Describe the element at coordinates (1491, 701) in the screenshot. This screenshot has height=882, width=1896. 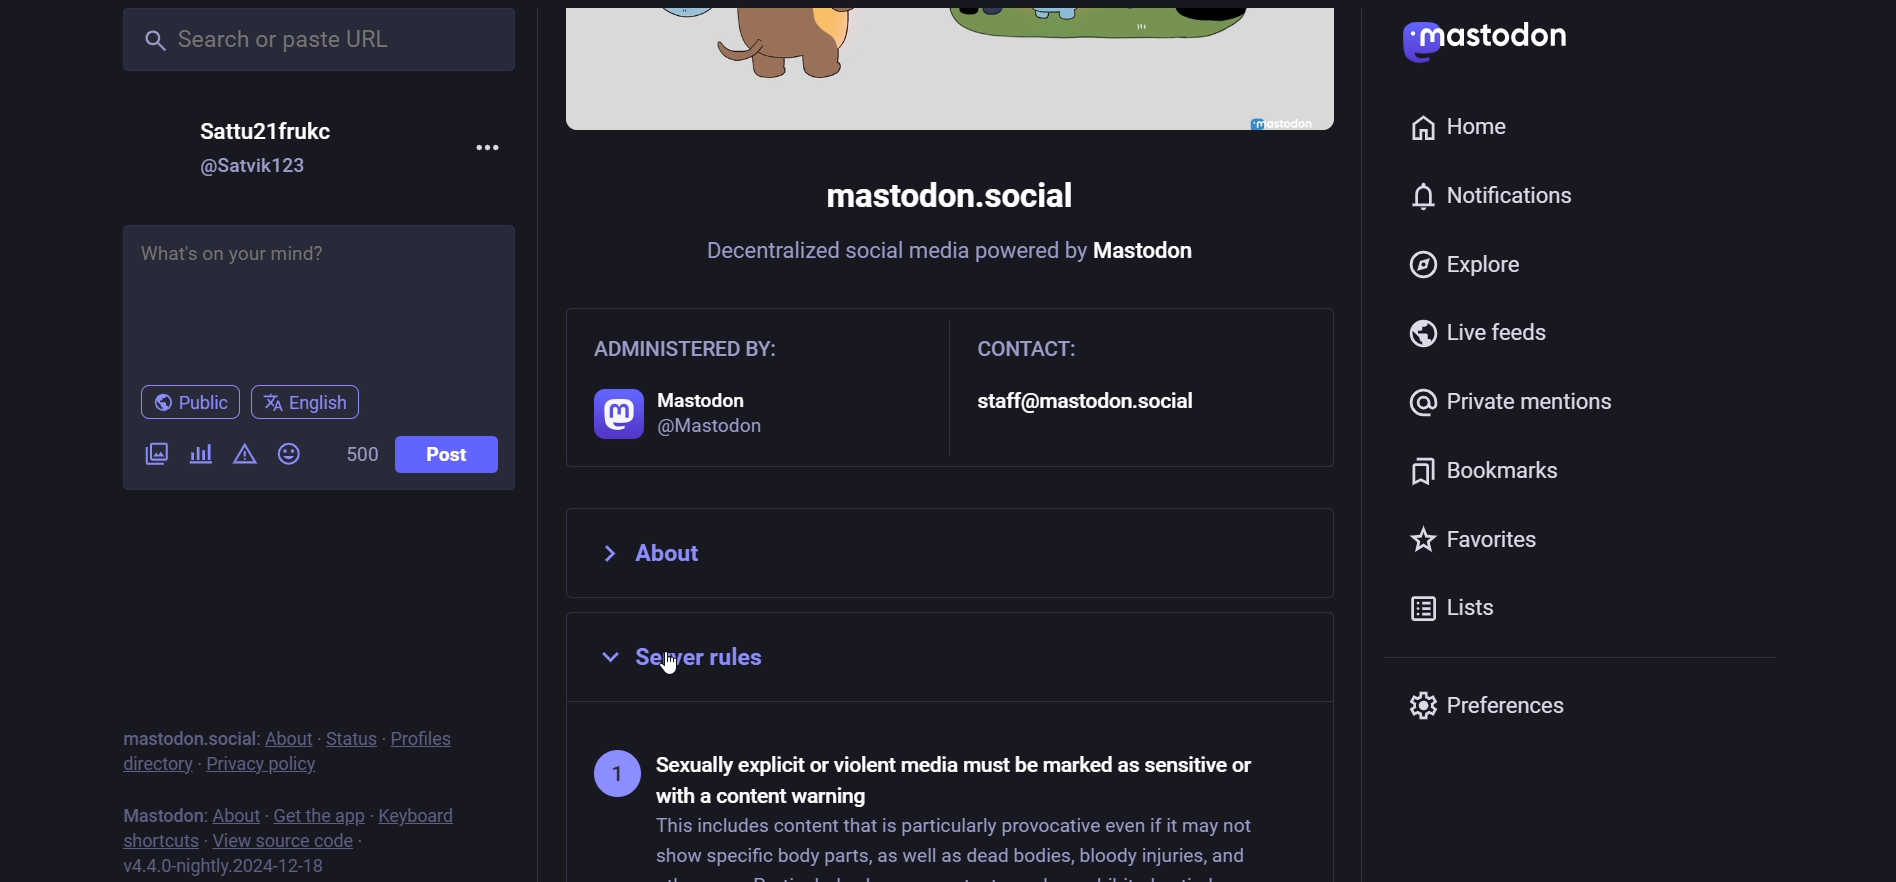
I see `preferences` at that location.